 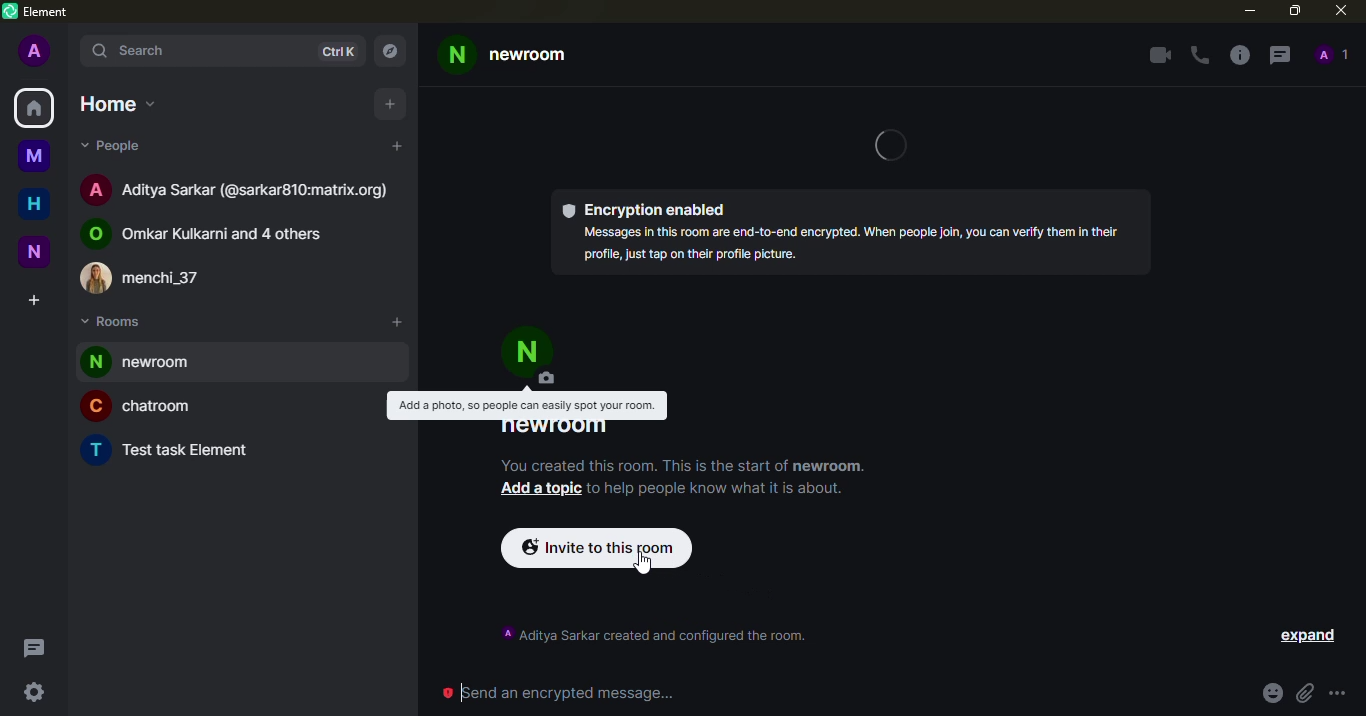 What do you see at coordinates (1239, 56) in the screenshot?
I see `info` at bounding box center [1239, 56].